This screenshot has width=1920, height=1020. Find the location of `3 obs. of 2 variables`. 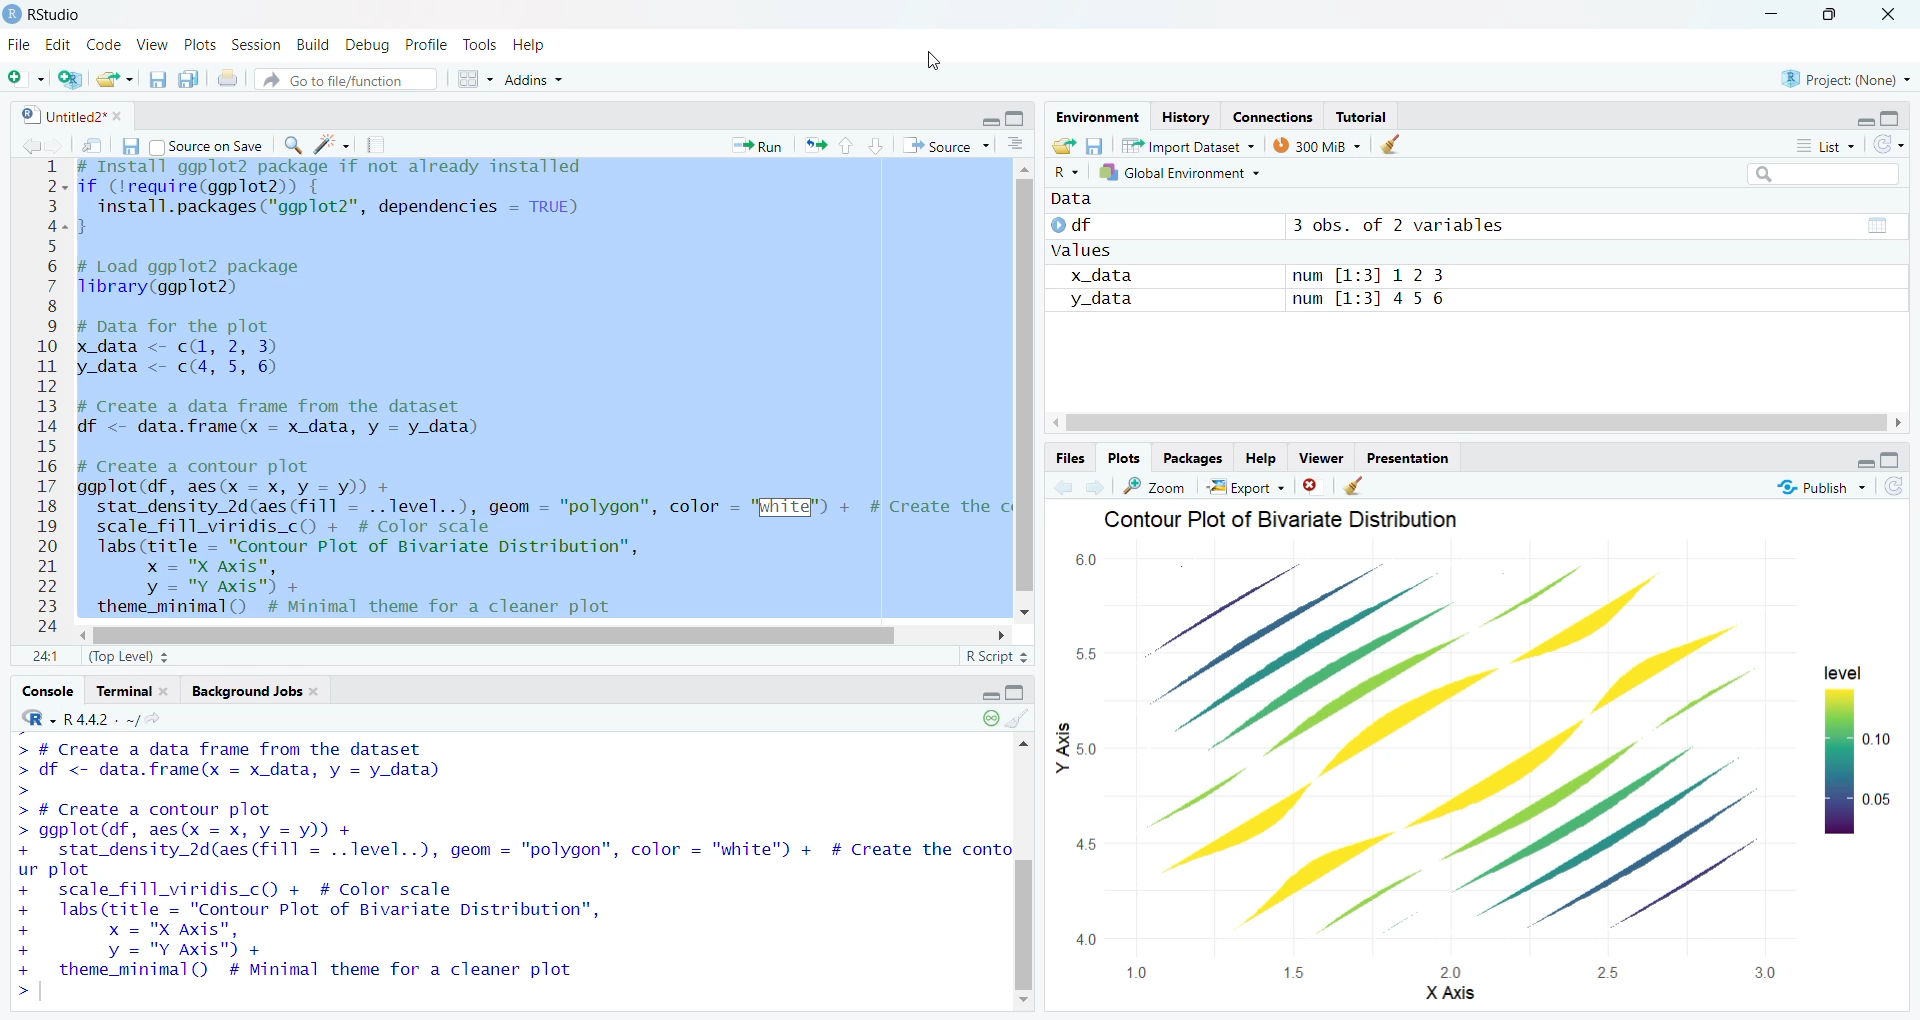

3 obs. of 2 variables is located at coordinates (1400, 227).